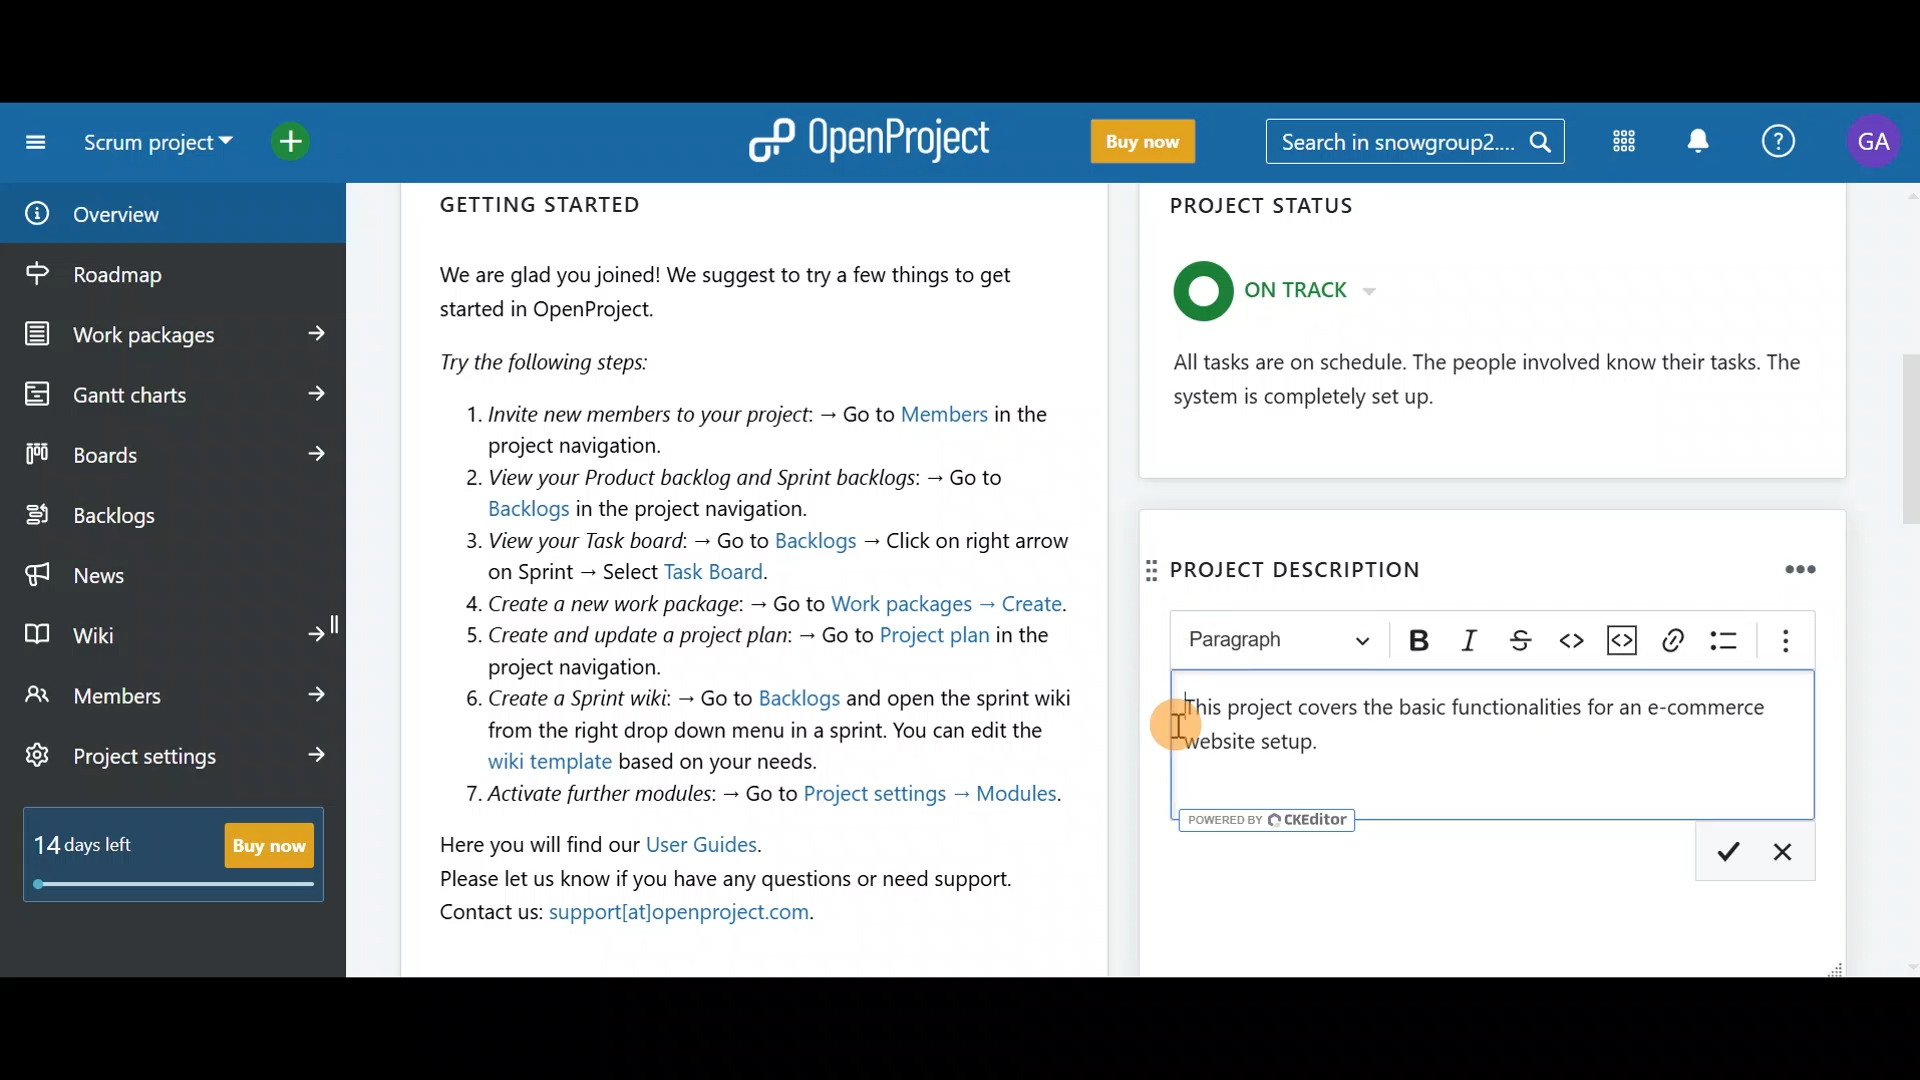 This screenshot has height=1080, width=1920. What do you see at coordinates (173, 630) in the screenshot?
I see `Wiki` at bounding box center [173, 630].